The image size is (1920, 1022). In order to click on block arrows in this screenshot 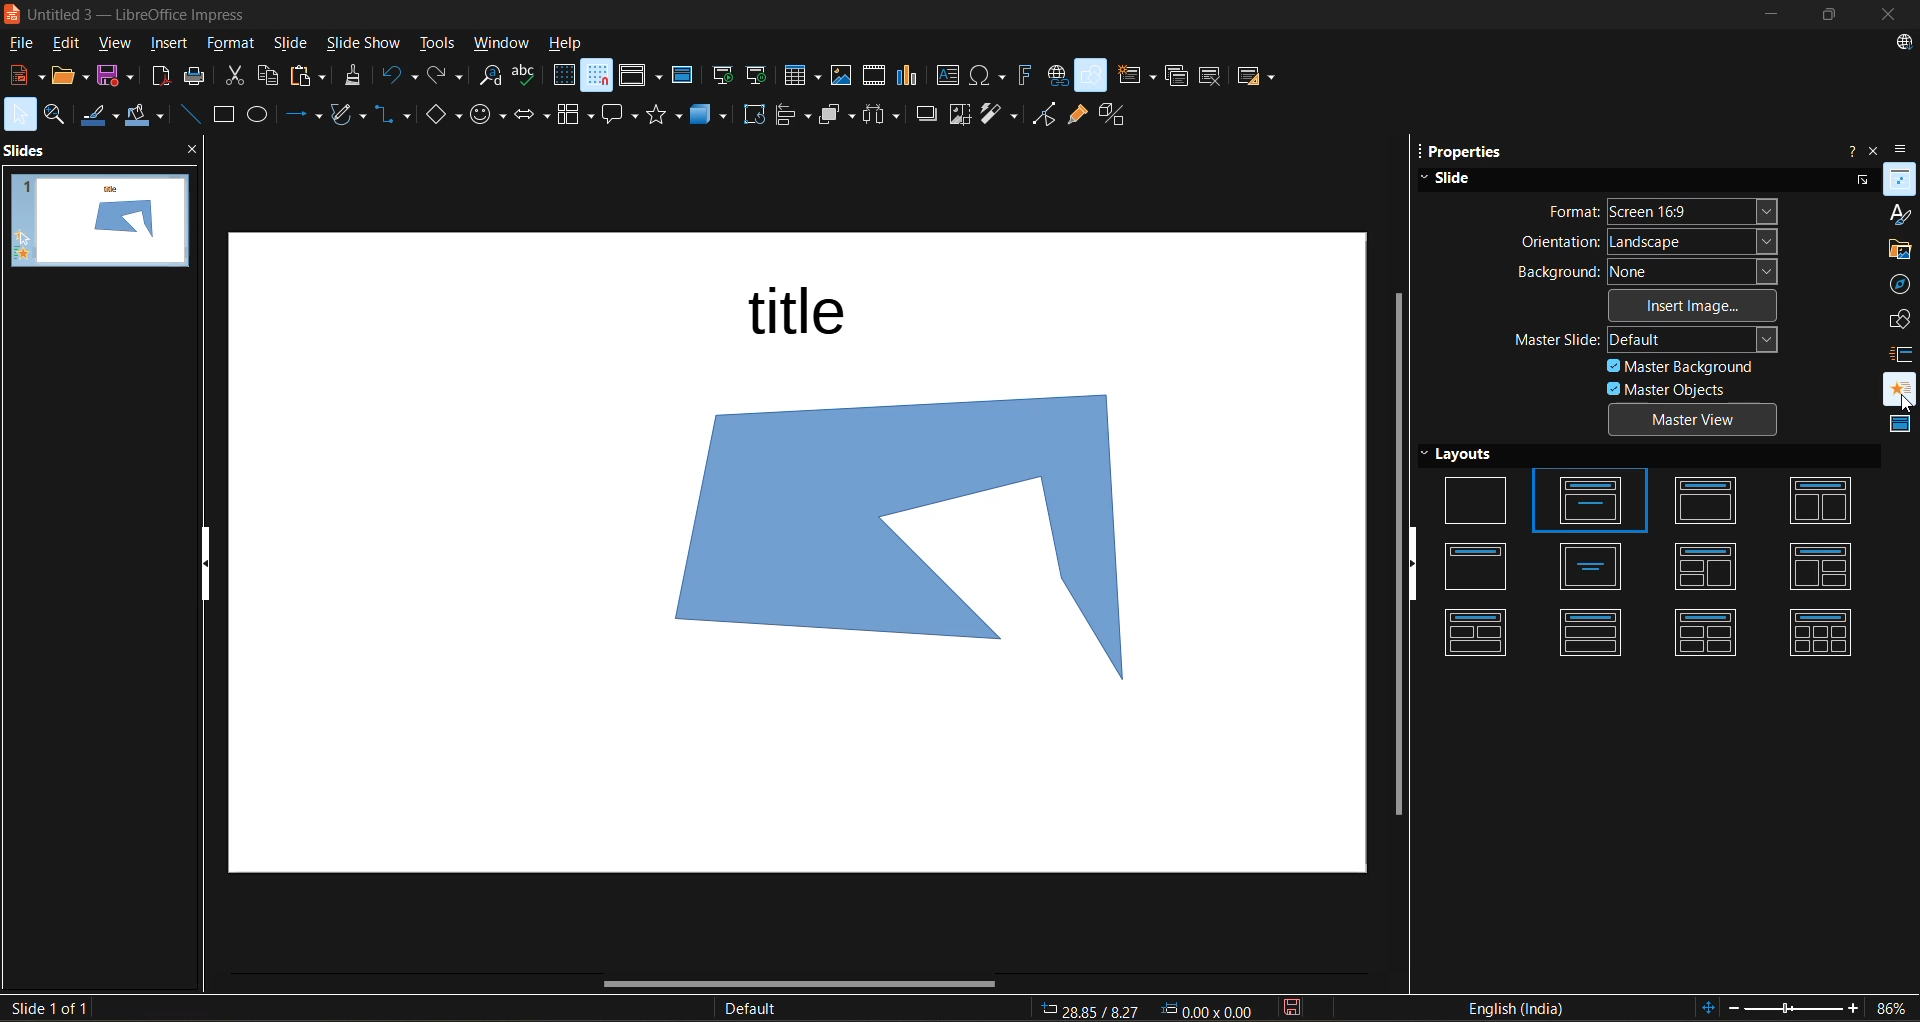, I will do `click(534, 117)`.